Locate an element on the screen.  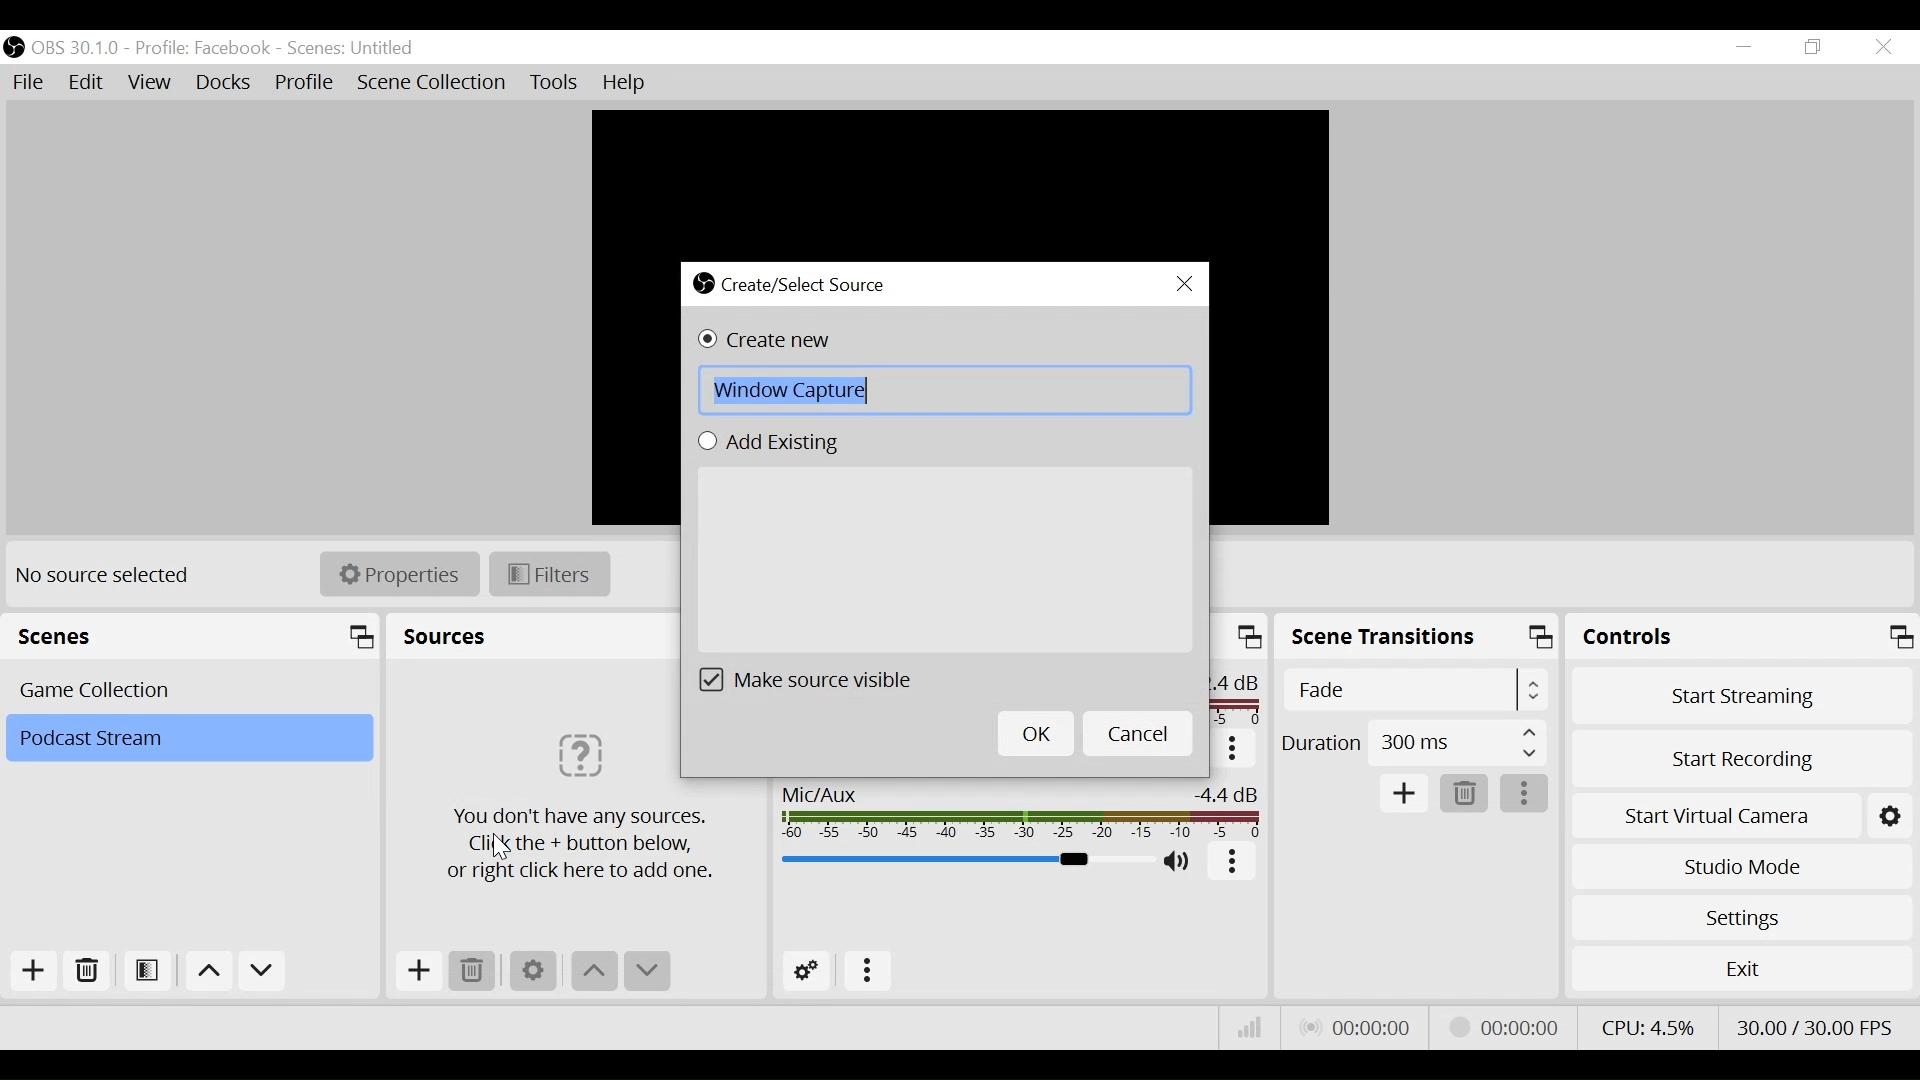
Filters is located at coordinates (548, 574).